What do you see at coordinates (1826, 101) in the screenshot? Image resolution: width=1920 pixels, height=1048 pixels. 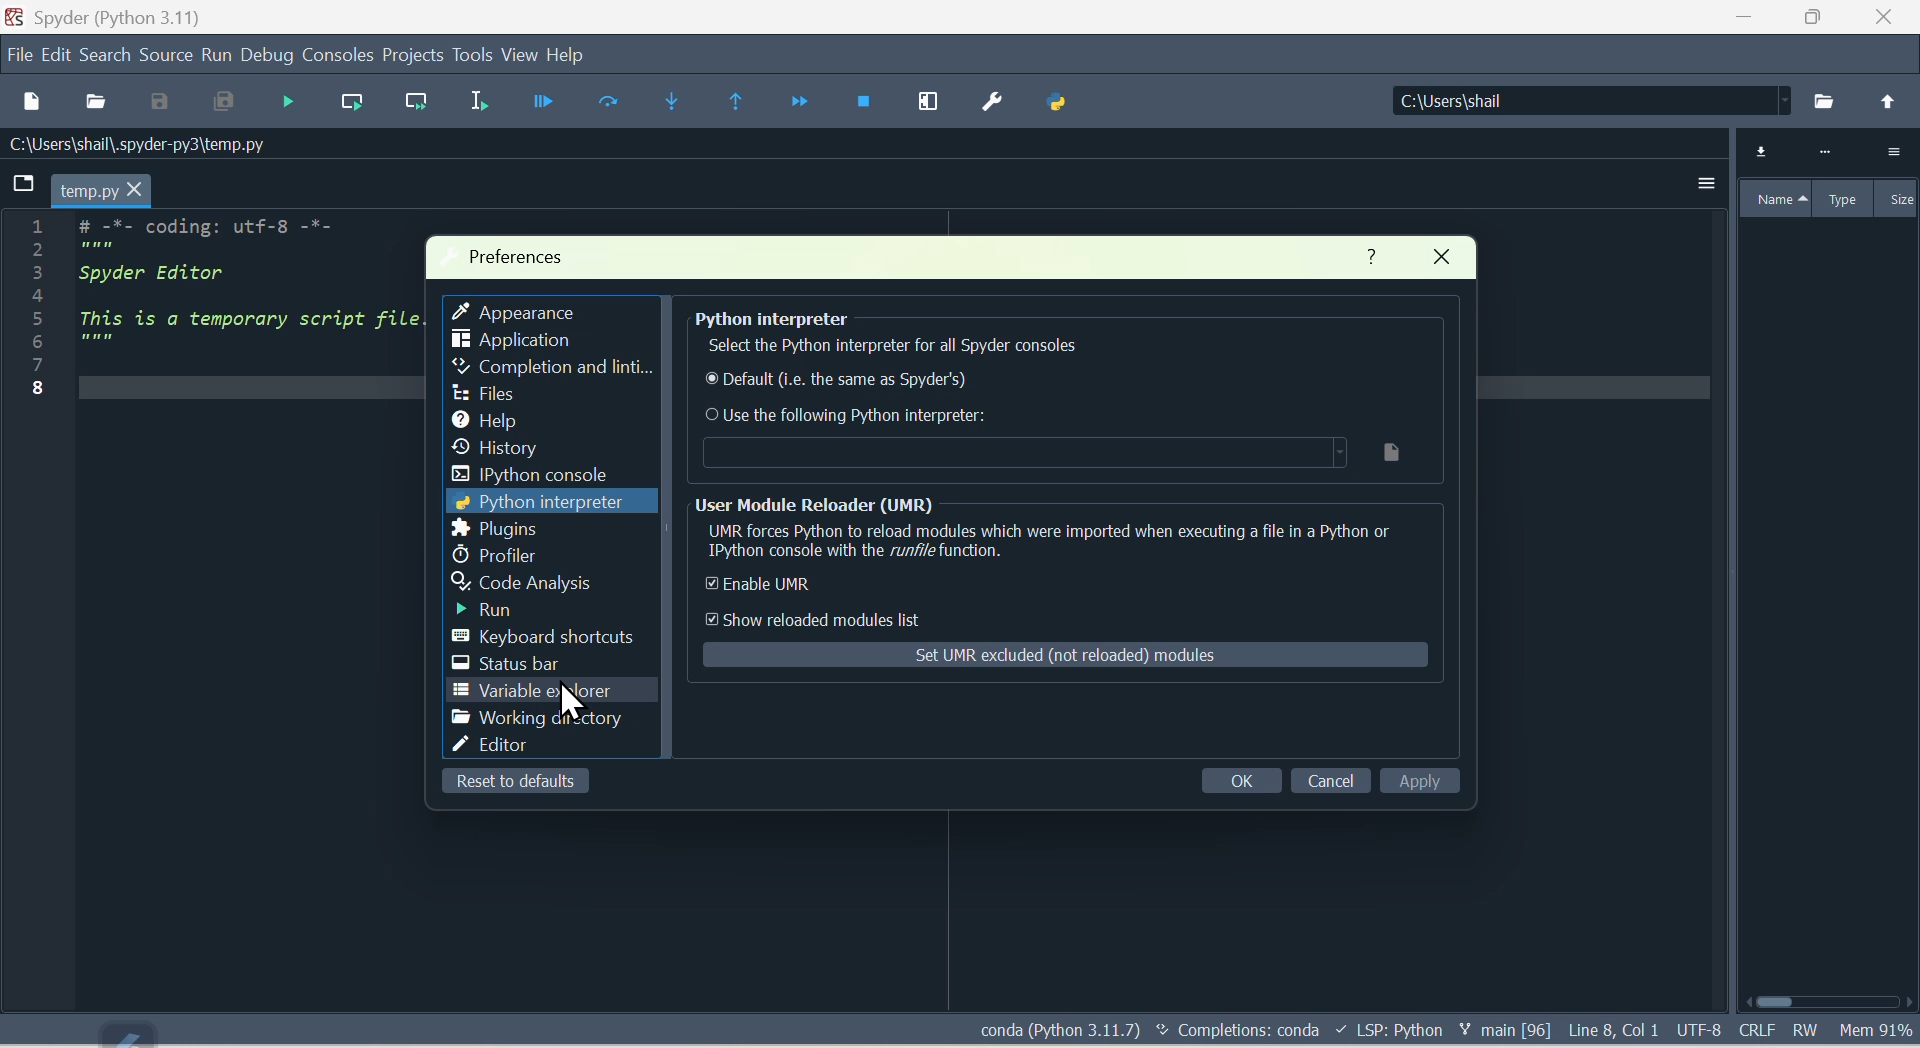 I see `Search from pc` at bounding box center [1826, 101].